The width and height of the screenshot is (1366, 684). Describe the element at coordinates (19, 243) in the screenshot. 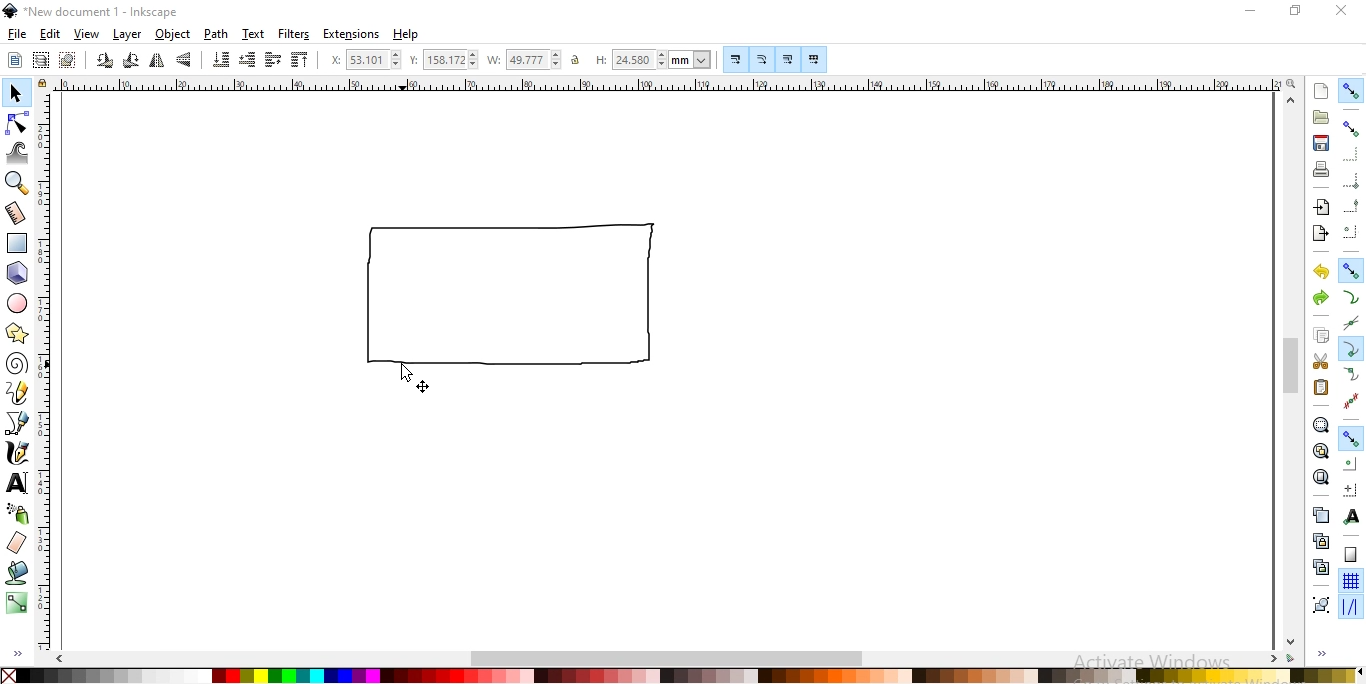

I see `create rectangles or squares` at that location.